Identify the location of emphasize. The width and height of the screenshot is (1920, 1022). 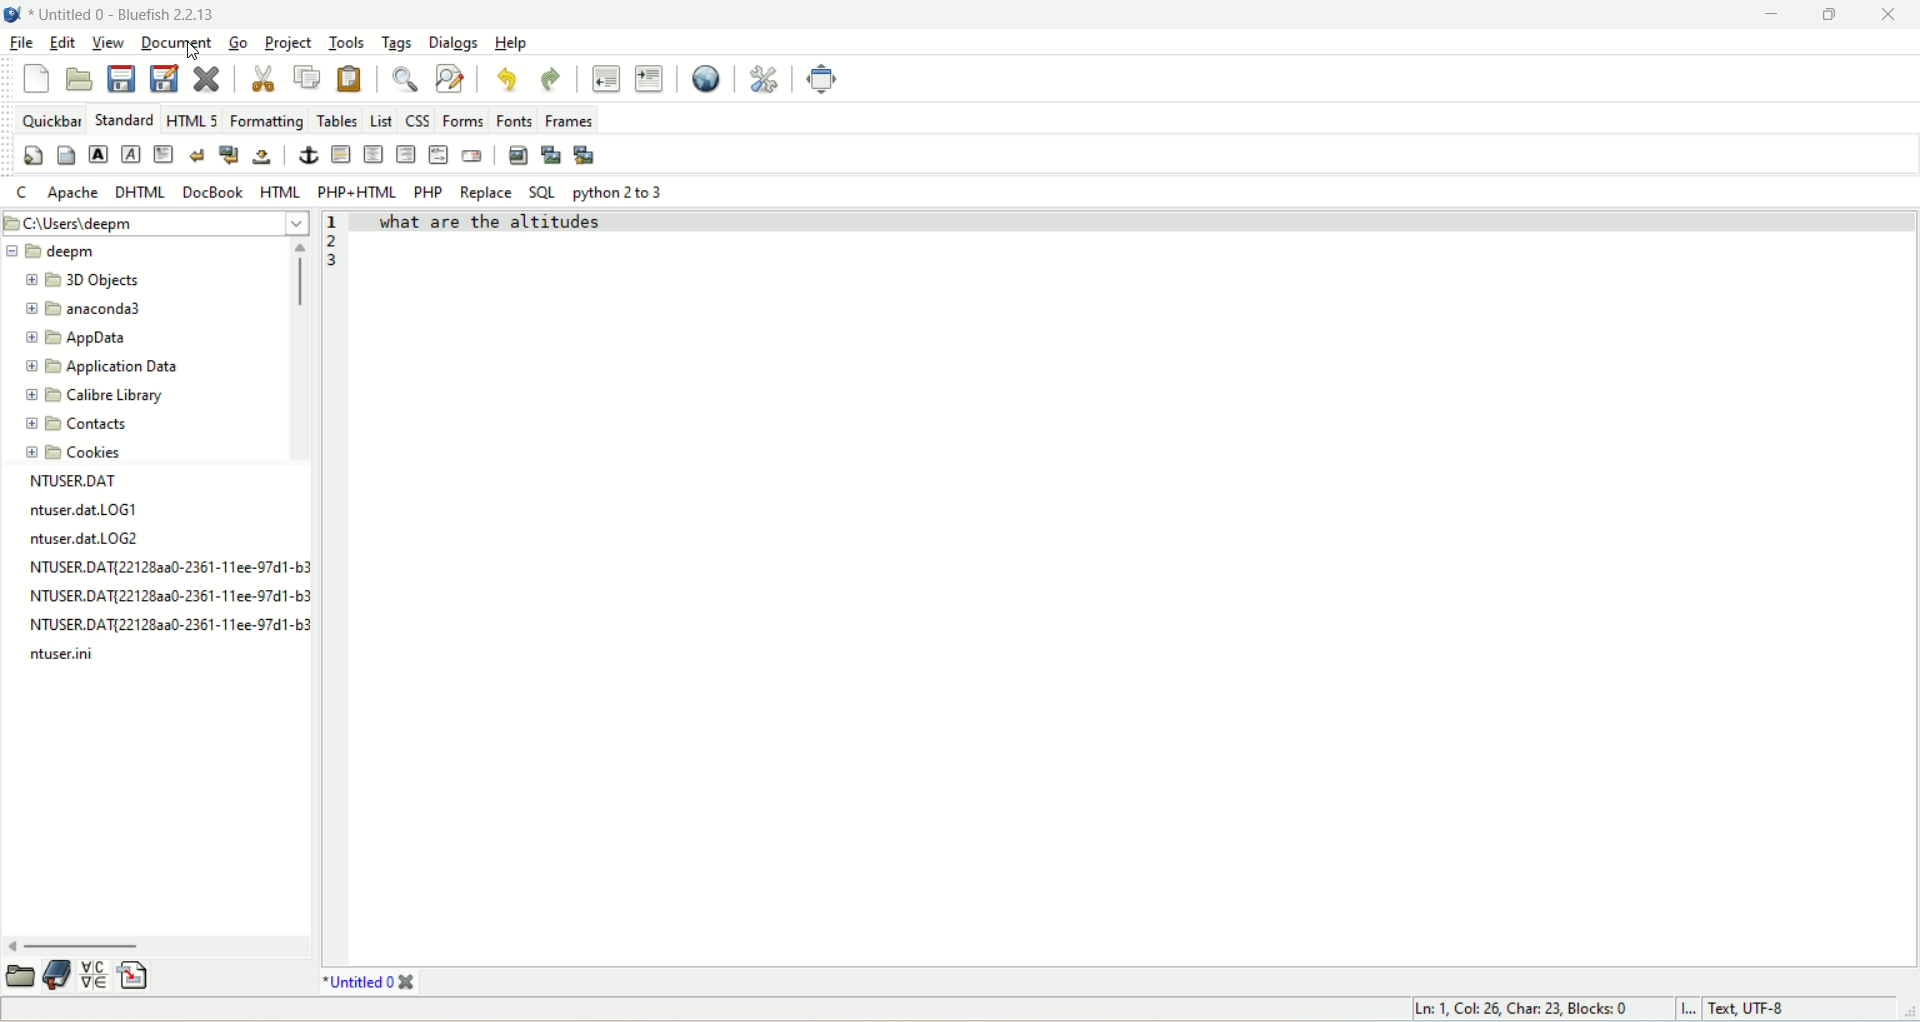
(131, 155).